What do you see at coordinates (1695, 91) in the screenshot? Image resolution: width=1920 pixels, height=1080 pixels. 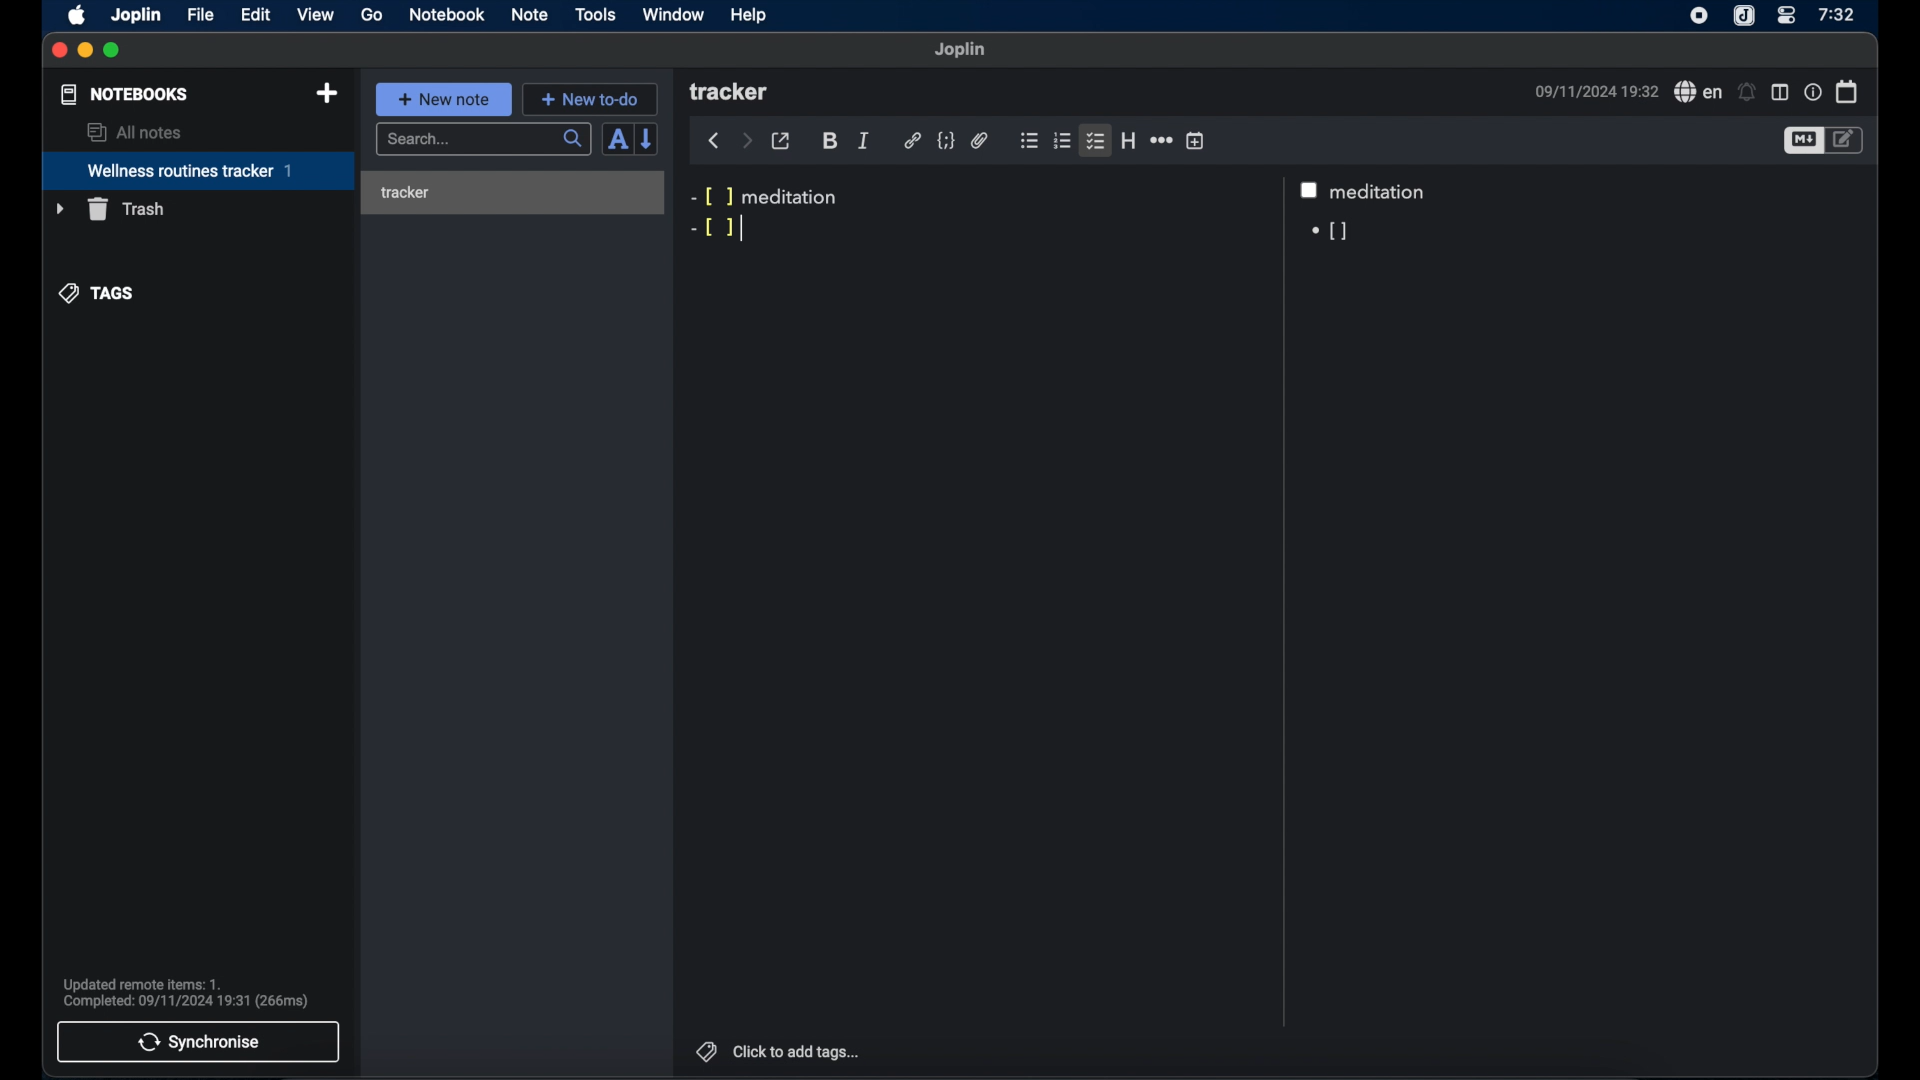 I see `spell check` at bounding box center [1695, 91].